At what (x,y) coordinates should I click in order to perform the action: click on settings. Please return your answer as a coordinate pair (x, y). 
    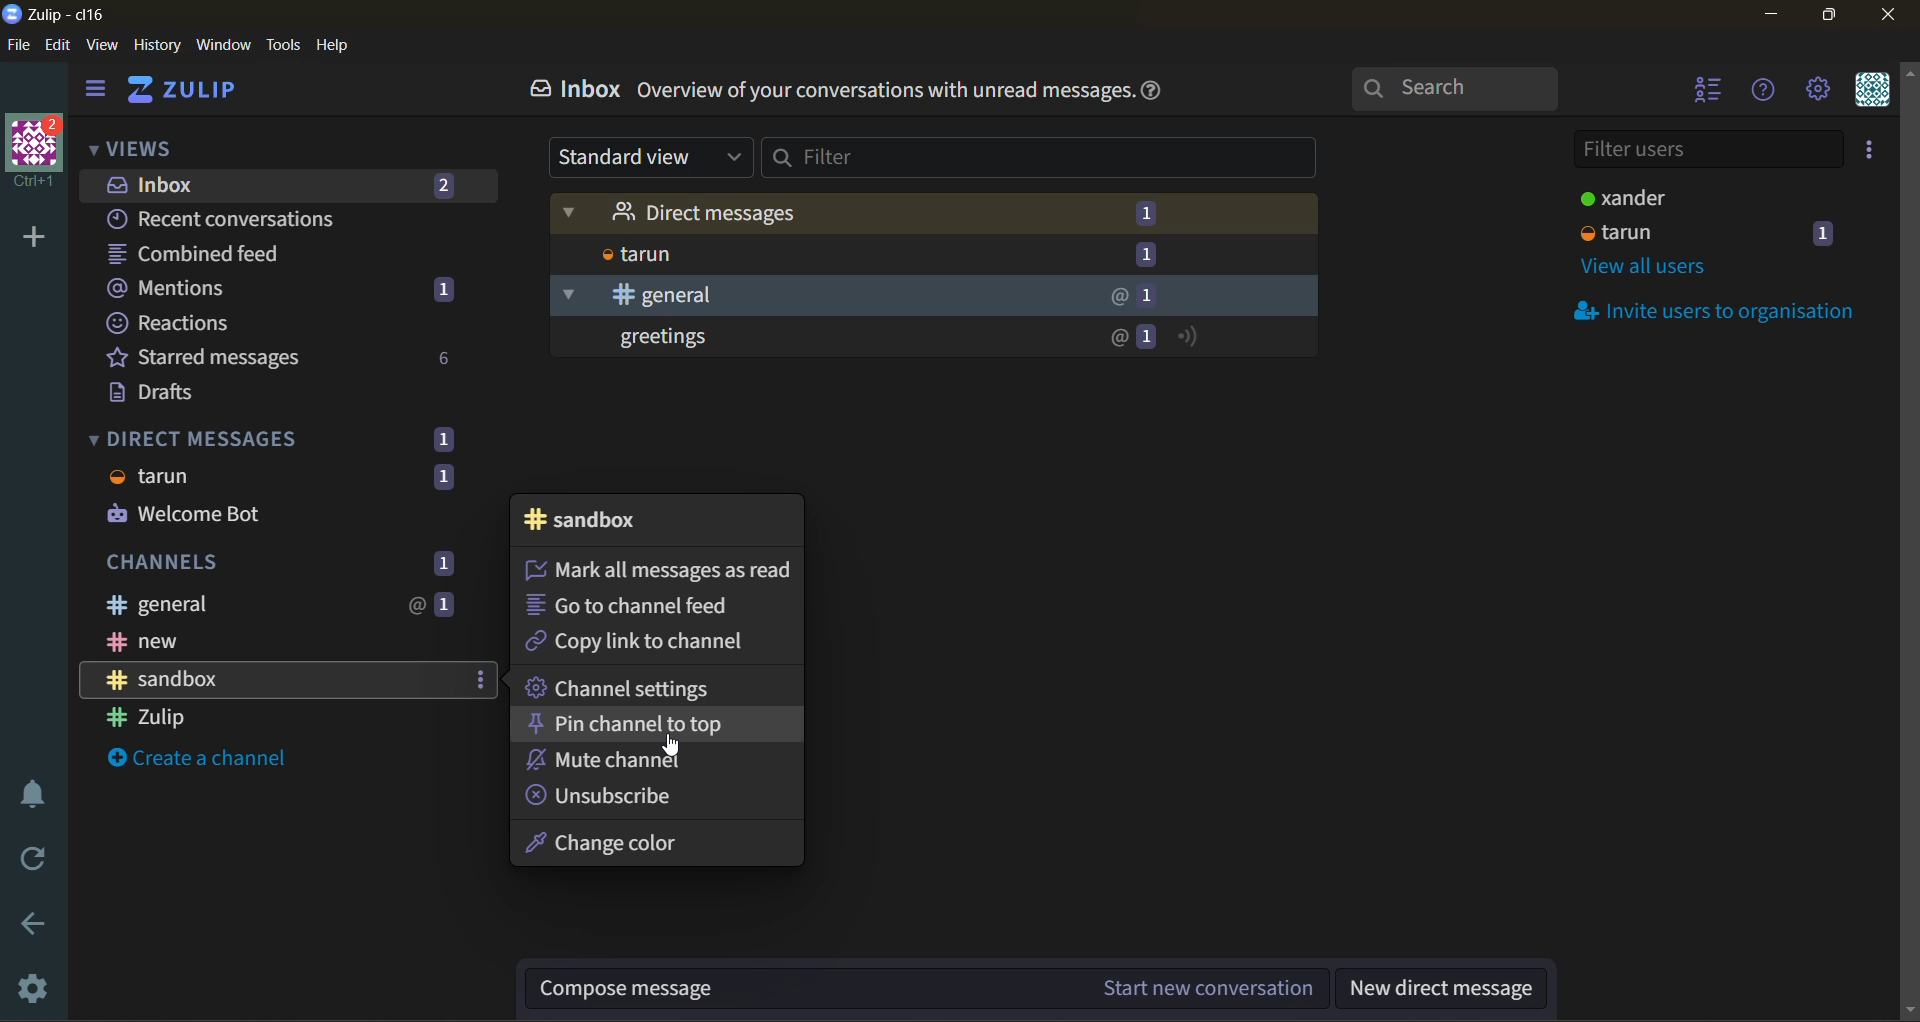
    Looking at the image, I should click on (35, 989).